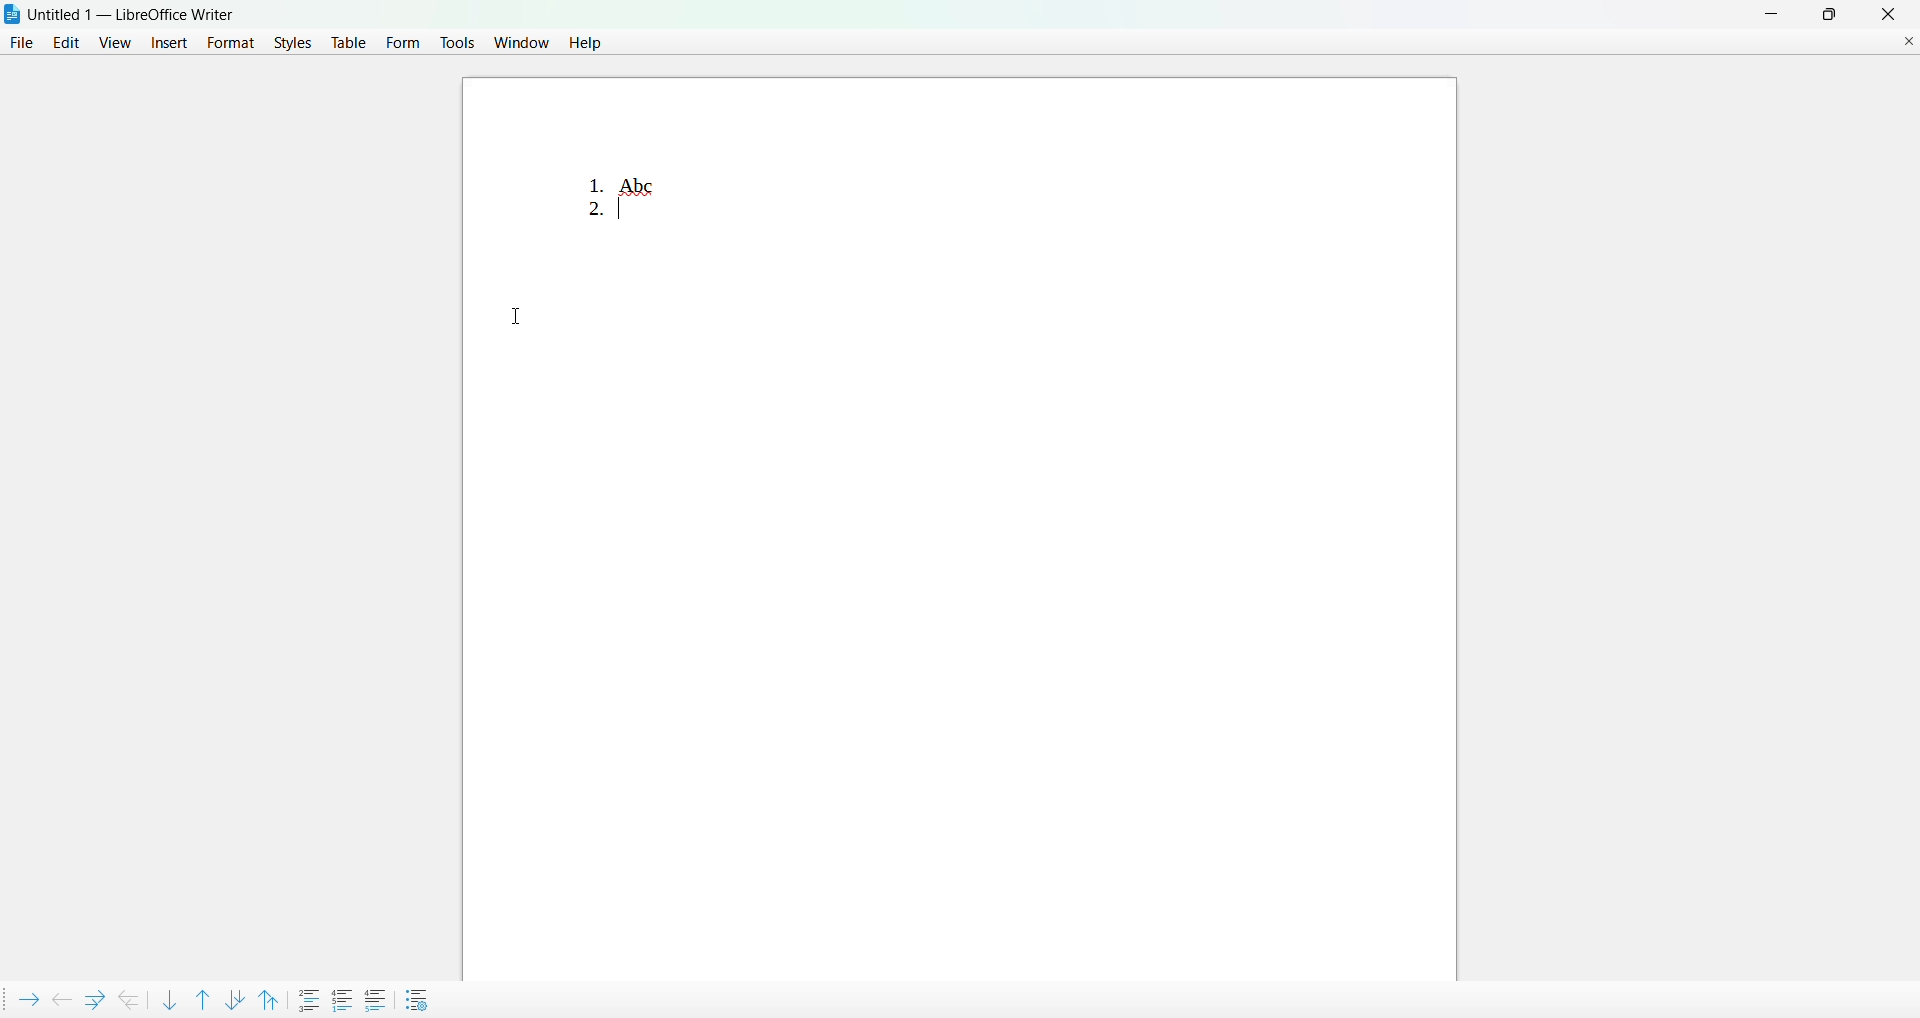 This screenshot has height=1018, width=1920. Describe the element at coordinates (521, 42) in the screenshot. I see `window` at that location.